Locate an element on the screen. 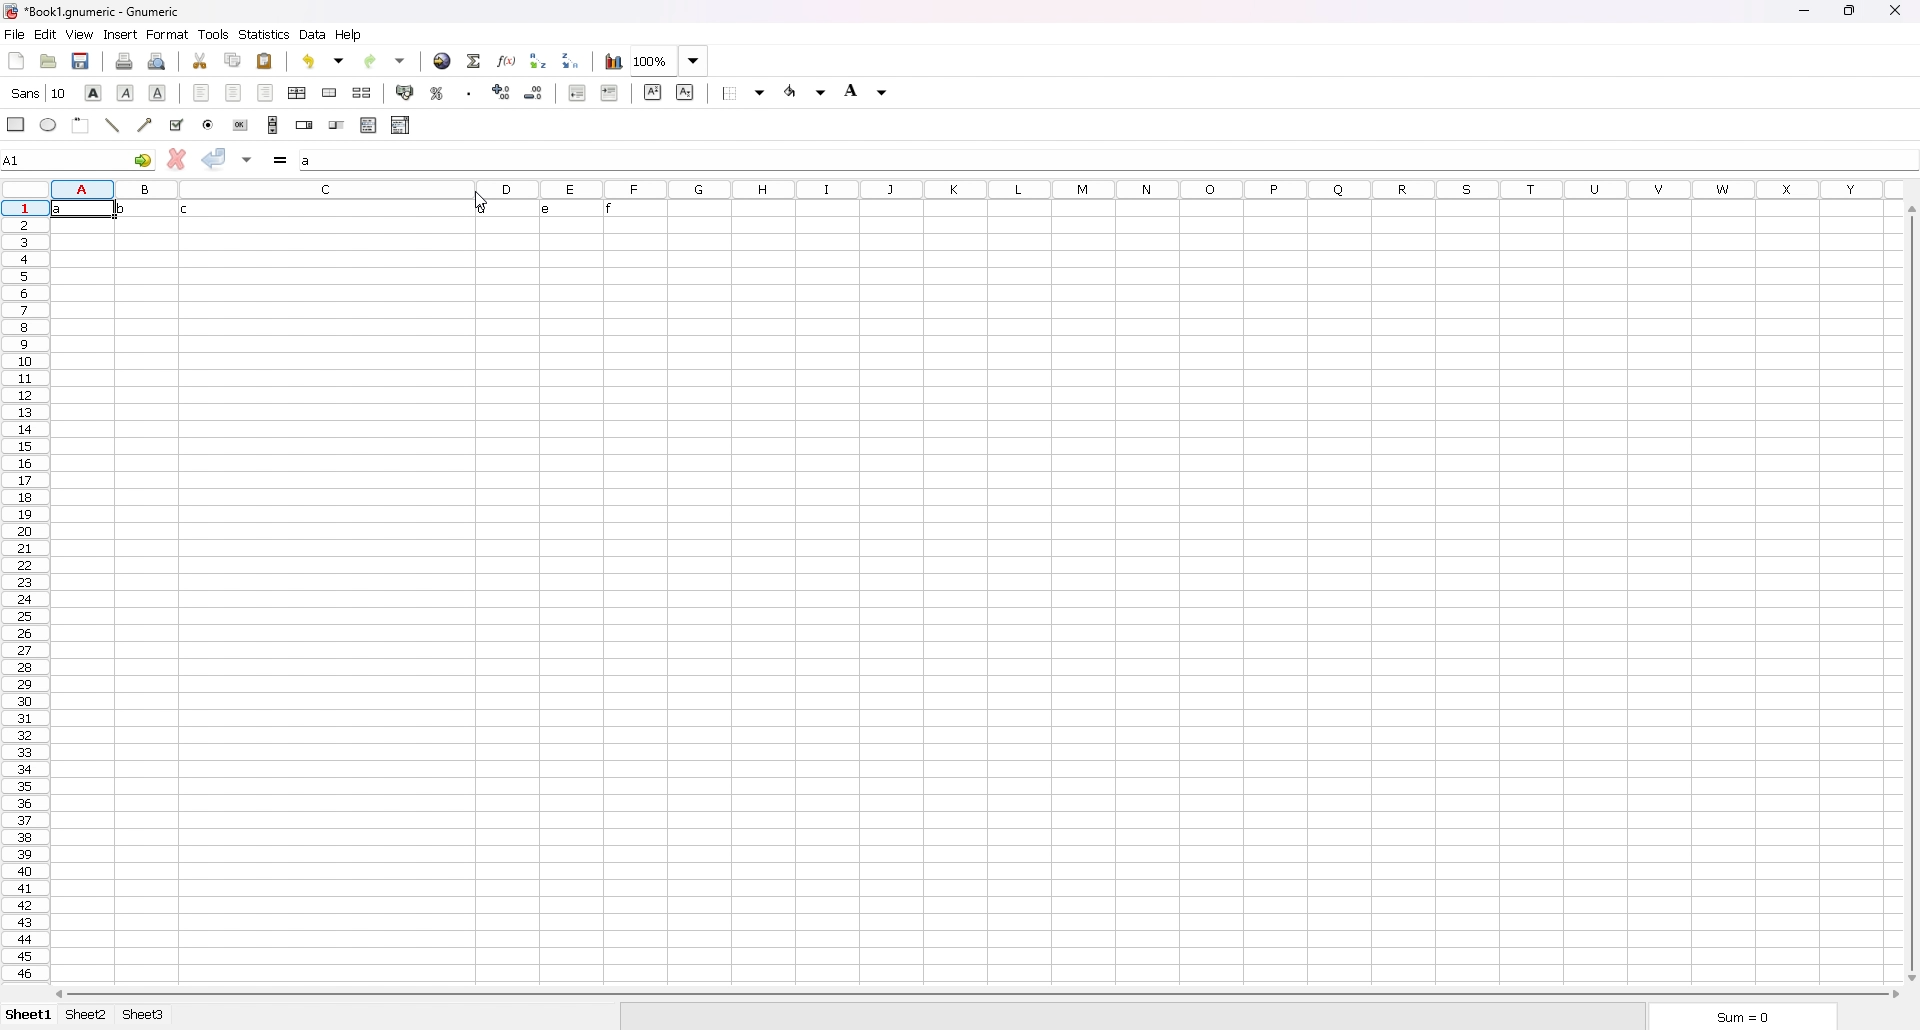  increase indent is located at coordinates (610, 92).